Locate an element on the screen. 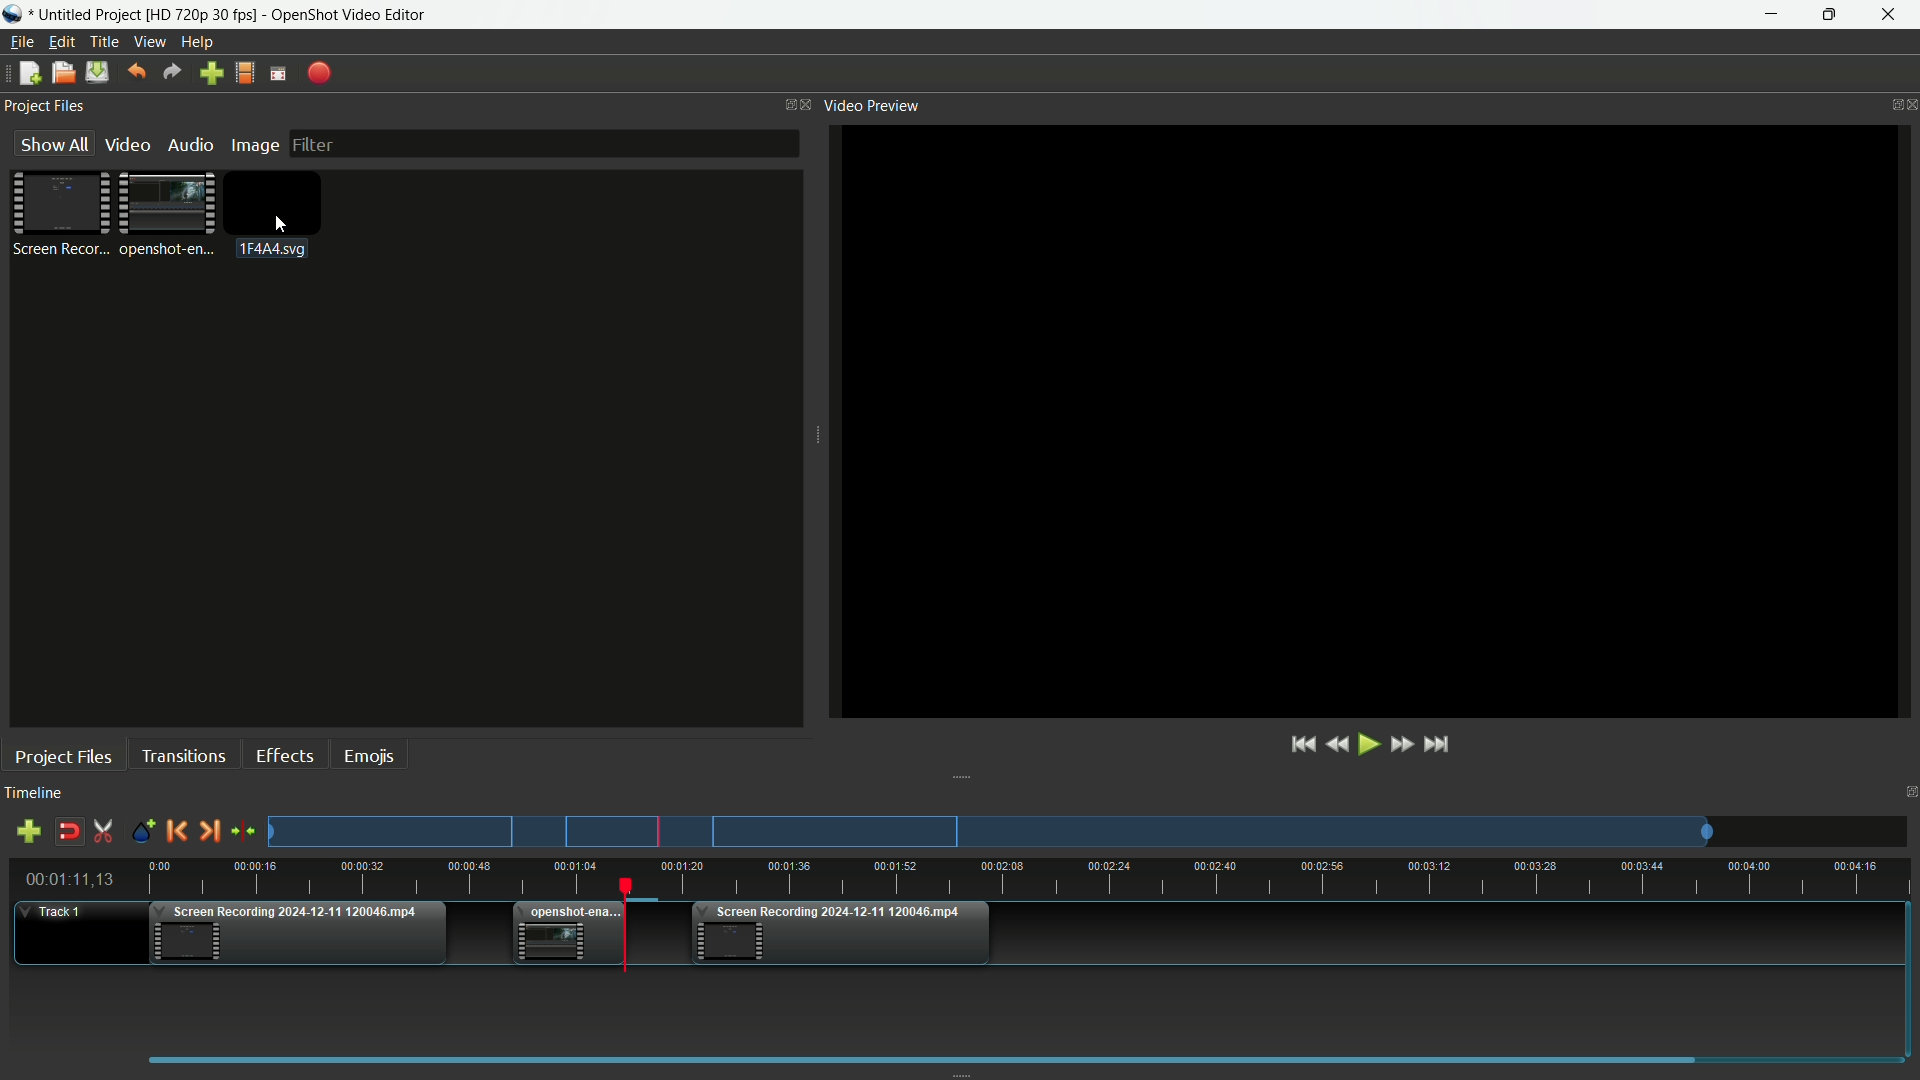 Image resolution: width=1920 pixels, height=1080 pixels. add track is located at coordinates (25, 832).